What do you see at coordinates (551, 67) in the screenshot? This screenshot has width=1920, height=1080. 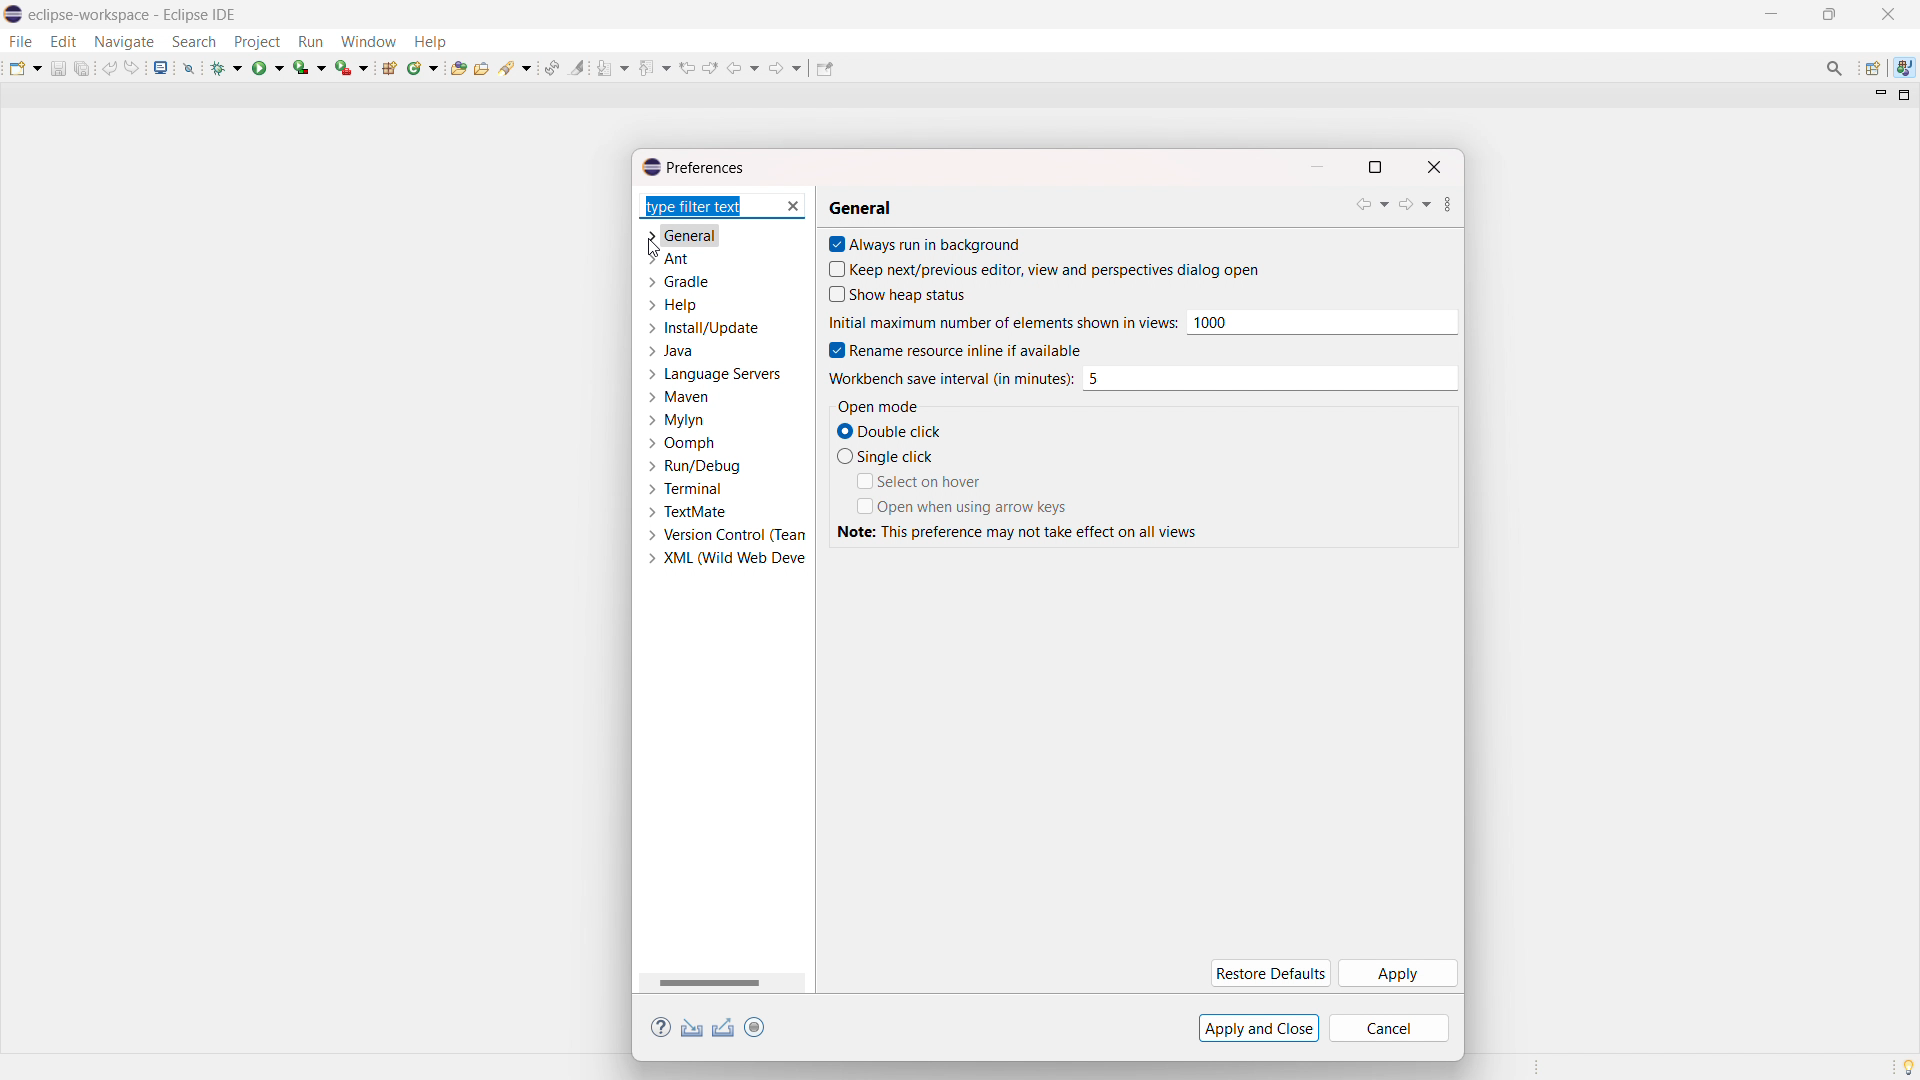 I see `toggle ant editor auto reconcile` at bounding box center [551, 67].